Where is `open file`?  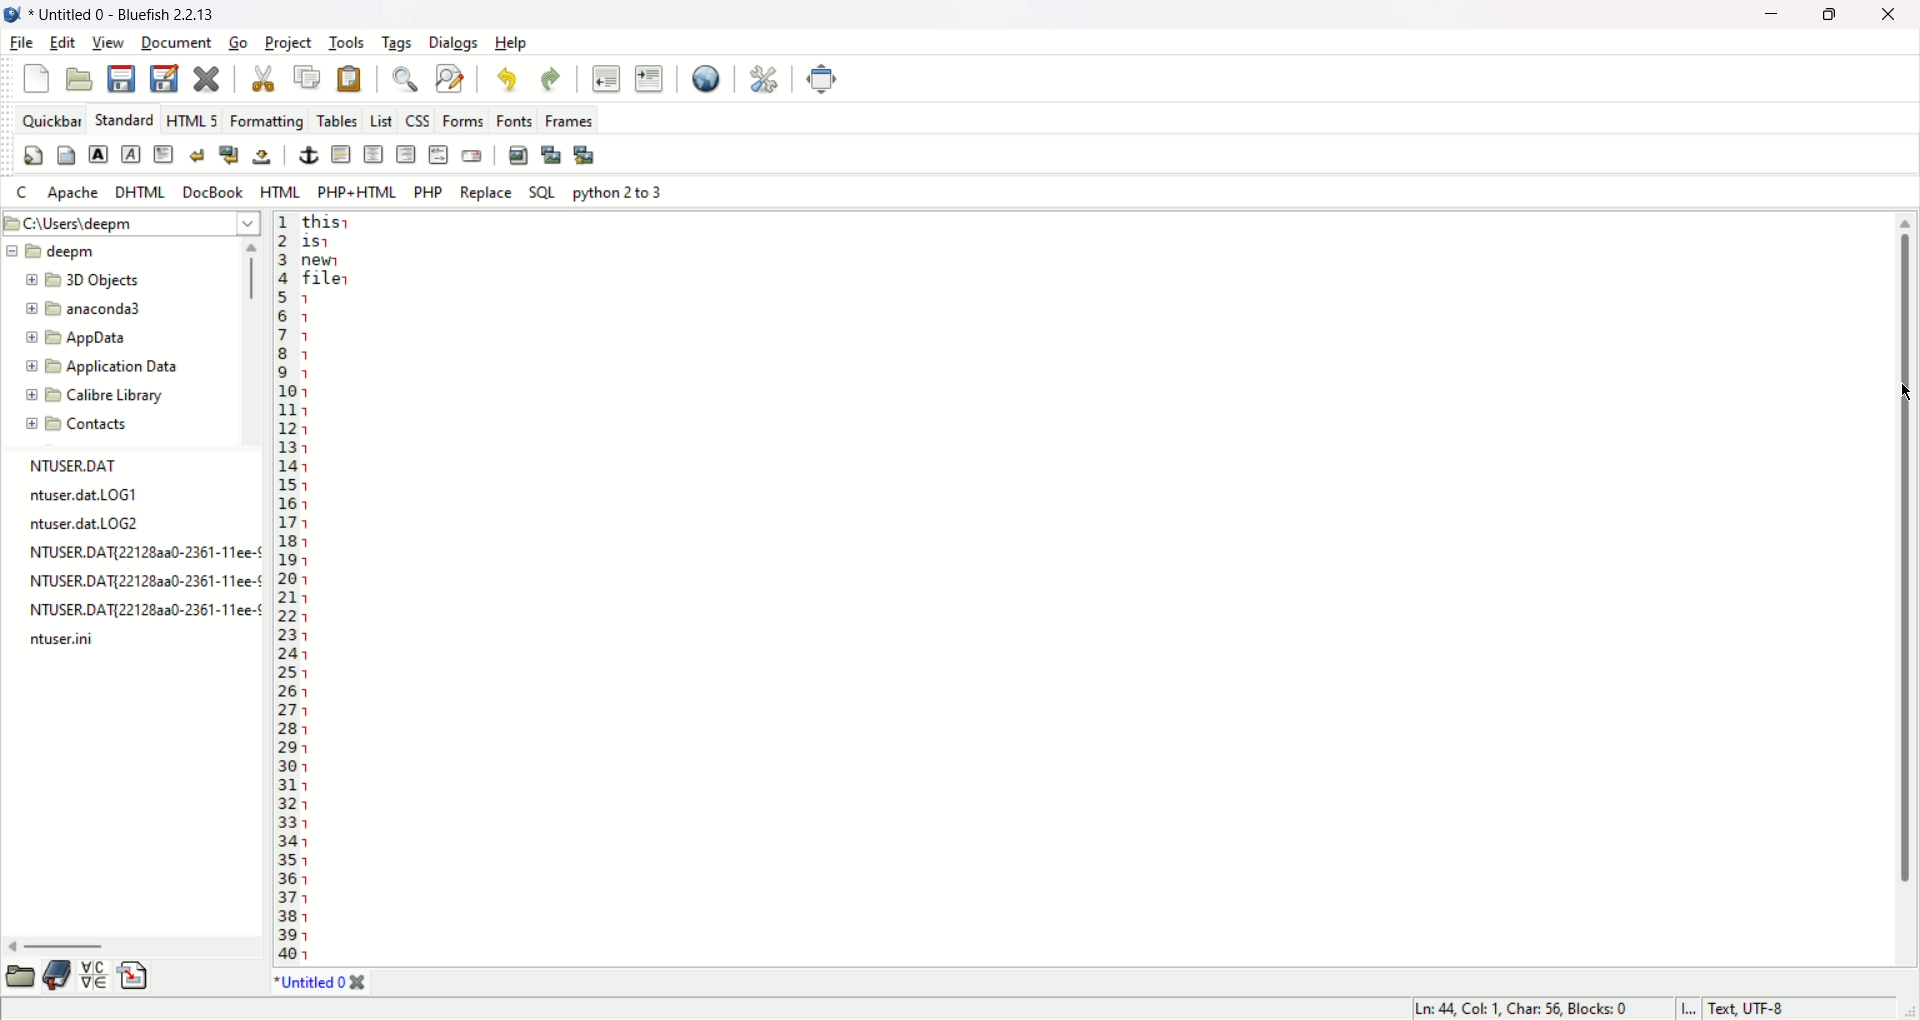
open file is located at coordinates (80, 78).